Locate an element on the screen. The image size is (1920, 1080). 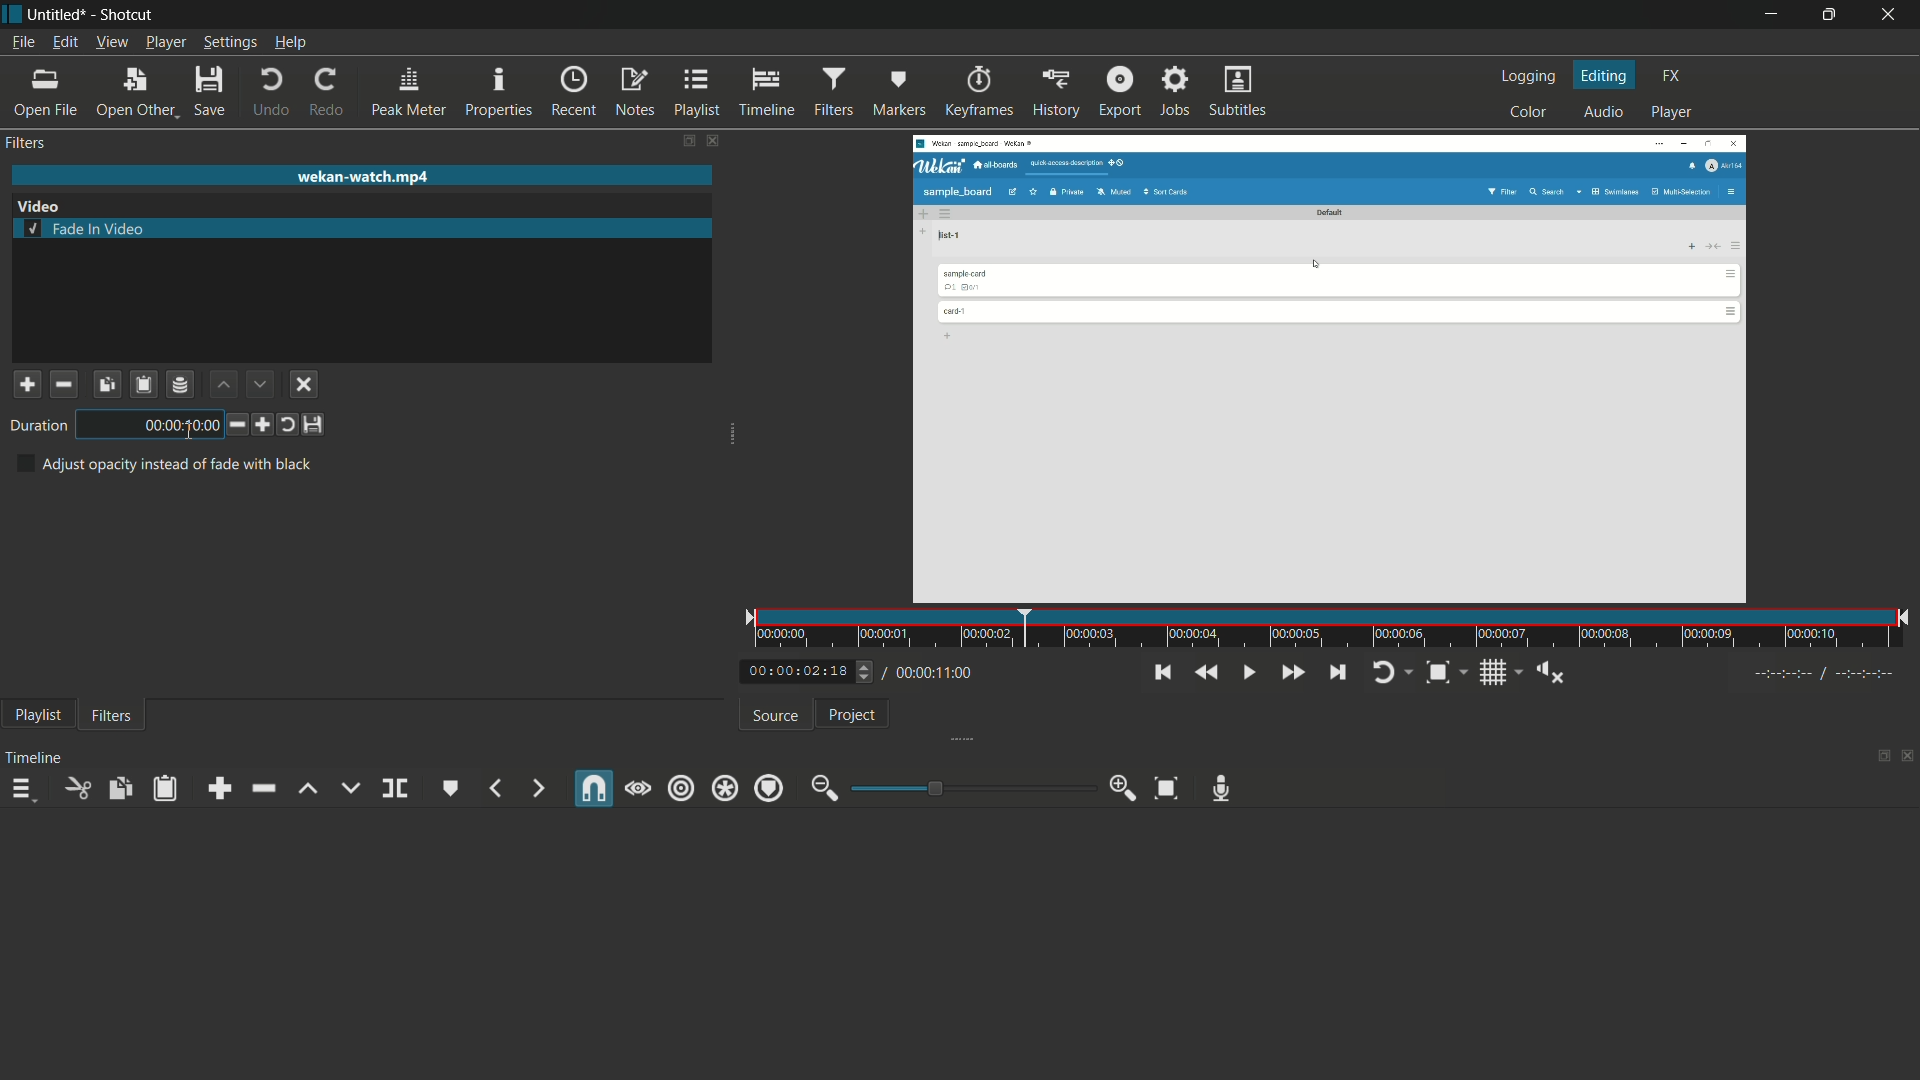
set as default is located at coordinates (315, 425).